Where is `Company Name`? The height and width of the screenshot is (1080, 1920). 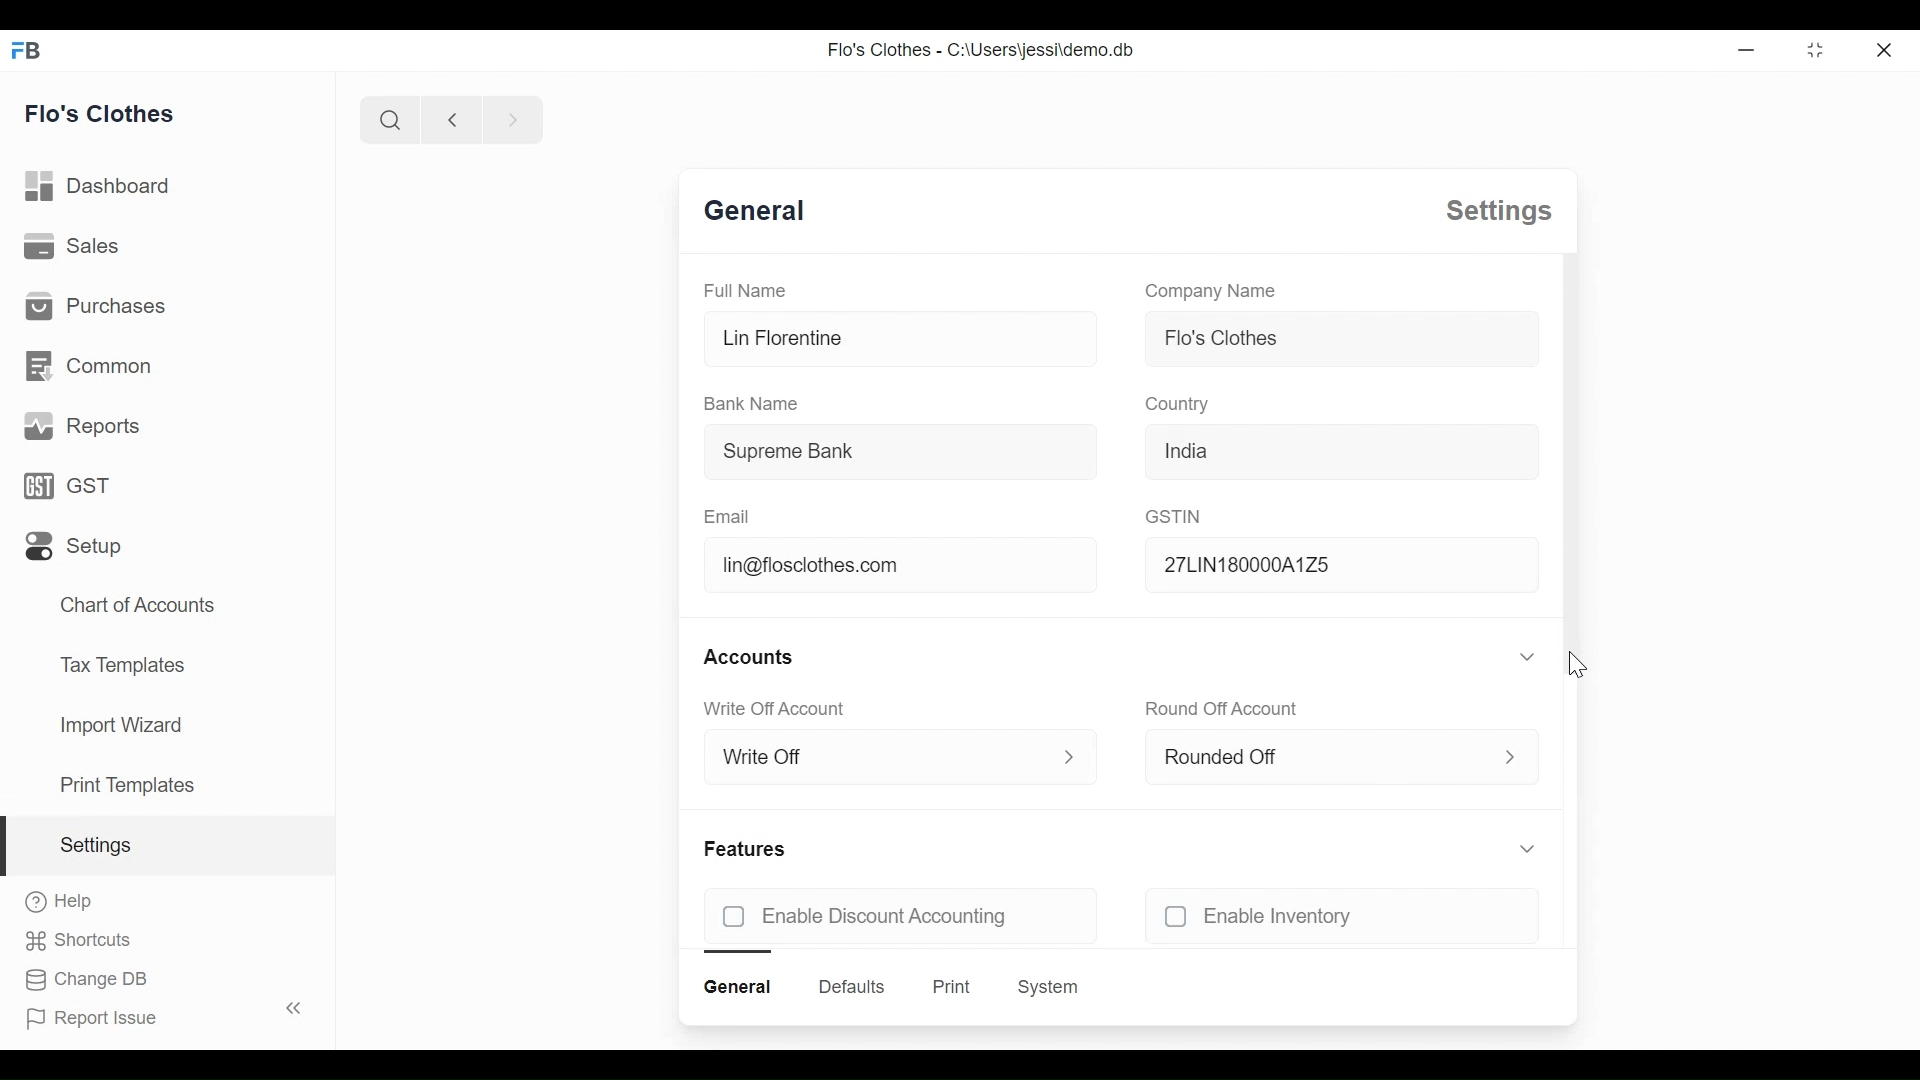
Company Name is located at coordinates (1210, 289).